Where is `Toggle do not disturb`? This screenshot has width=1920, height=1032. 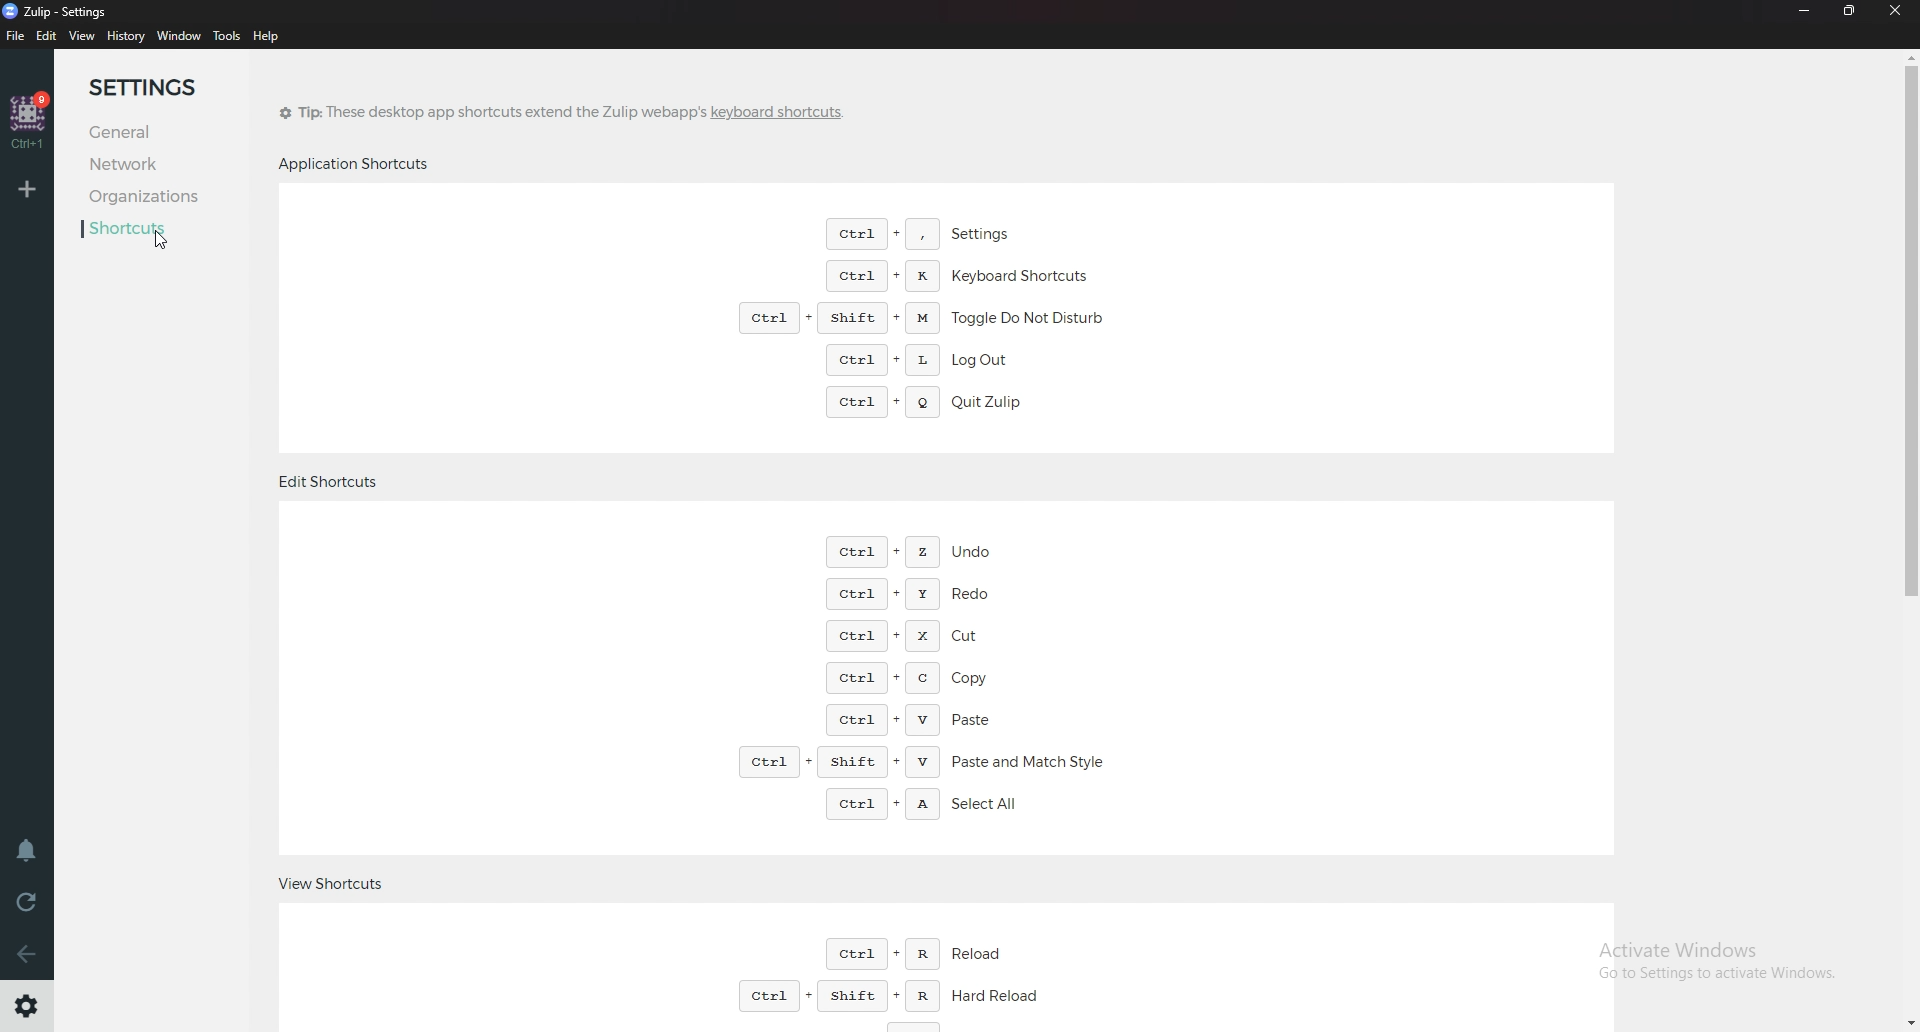
Toggle do not disturb is located at coordinates (919, 316).